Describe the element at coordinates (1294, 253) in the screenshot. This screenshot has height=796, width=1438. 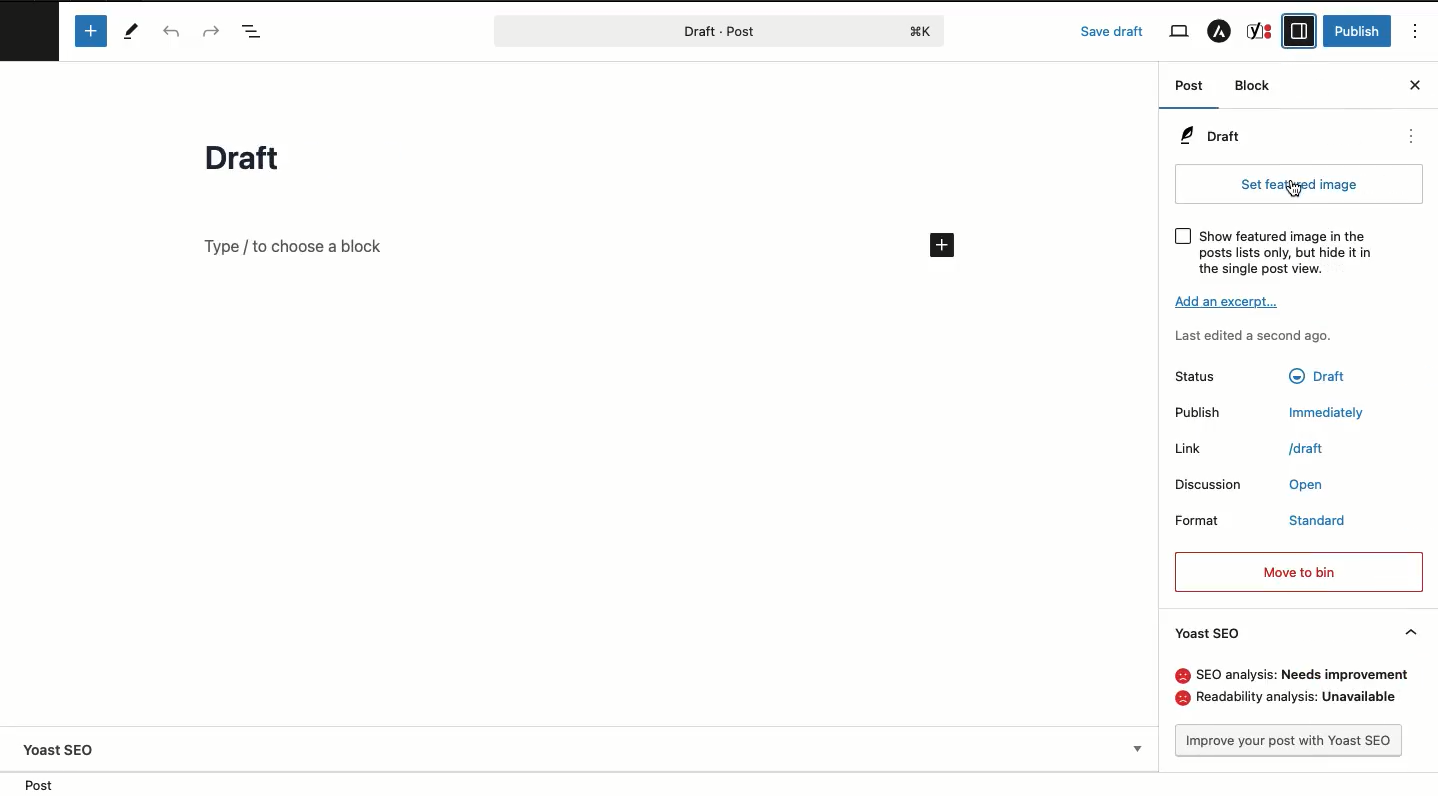
I see `Show featured image` at that location.